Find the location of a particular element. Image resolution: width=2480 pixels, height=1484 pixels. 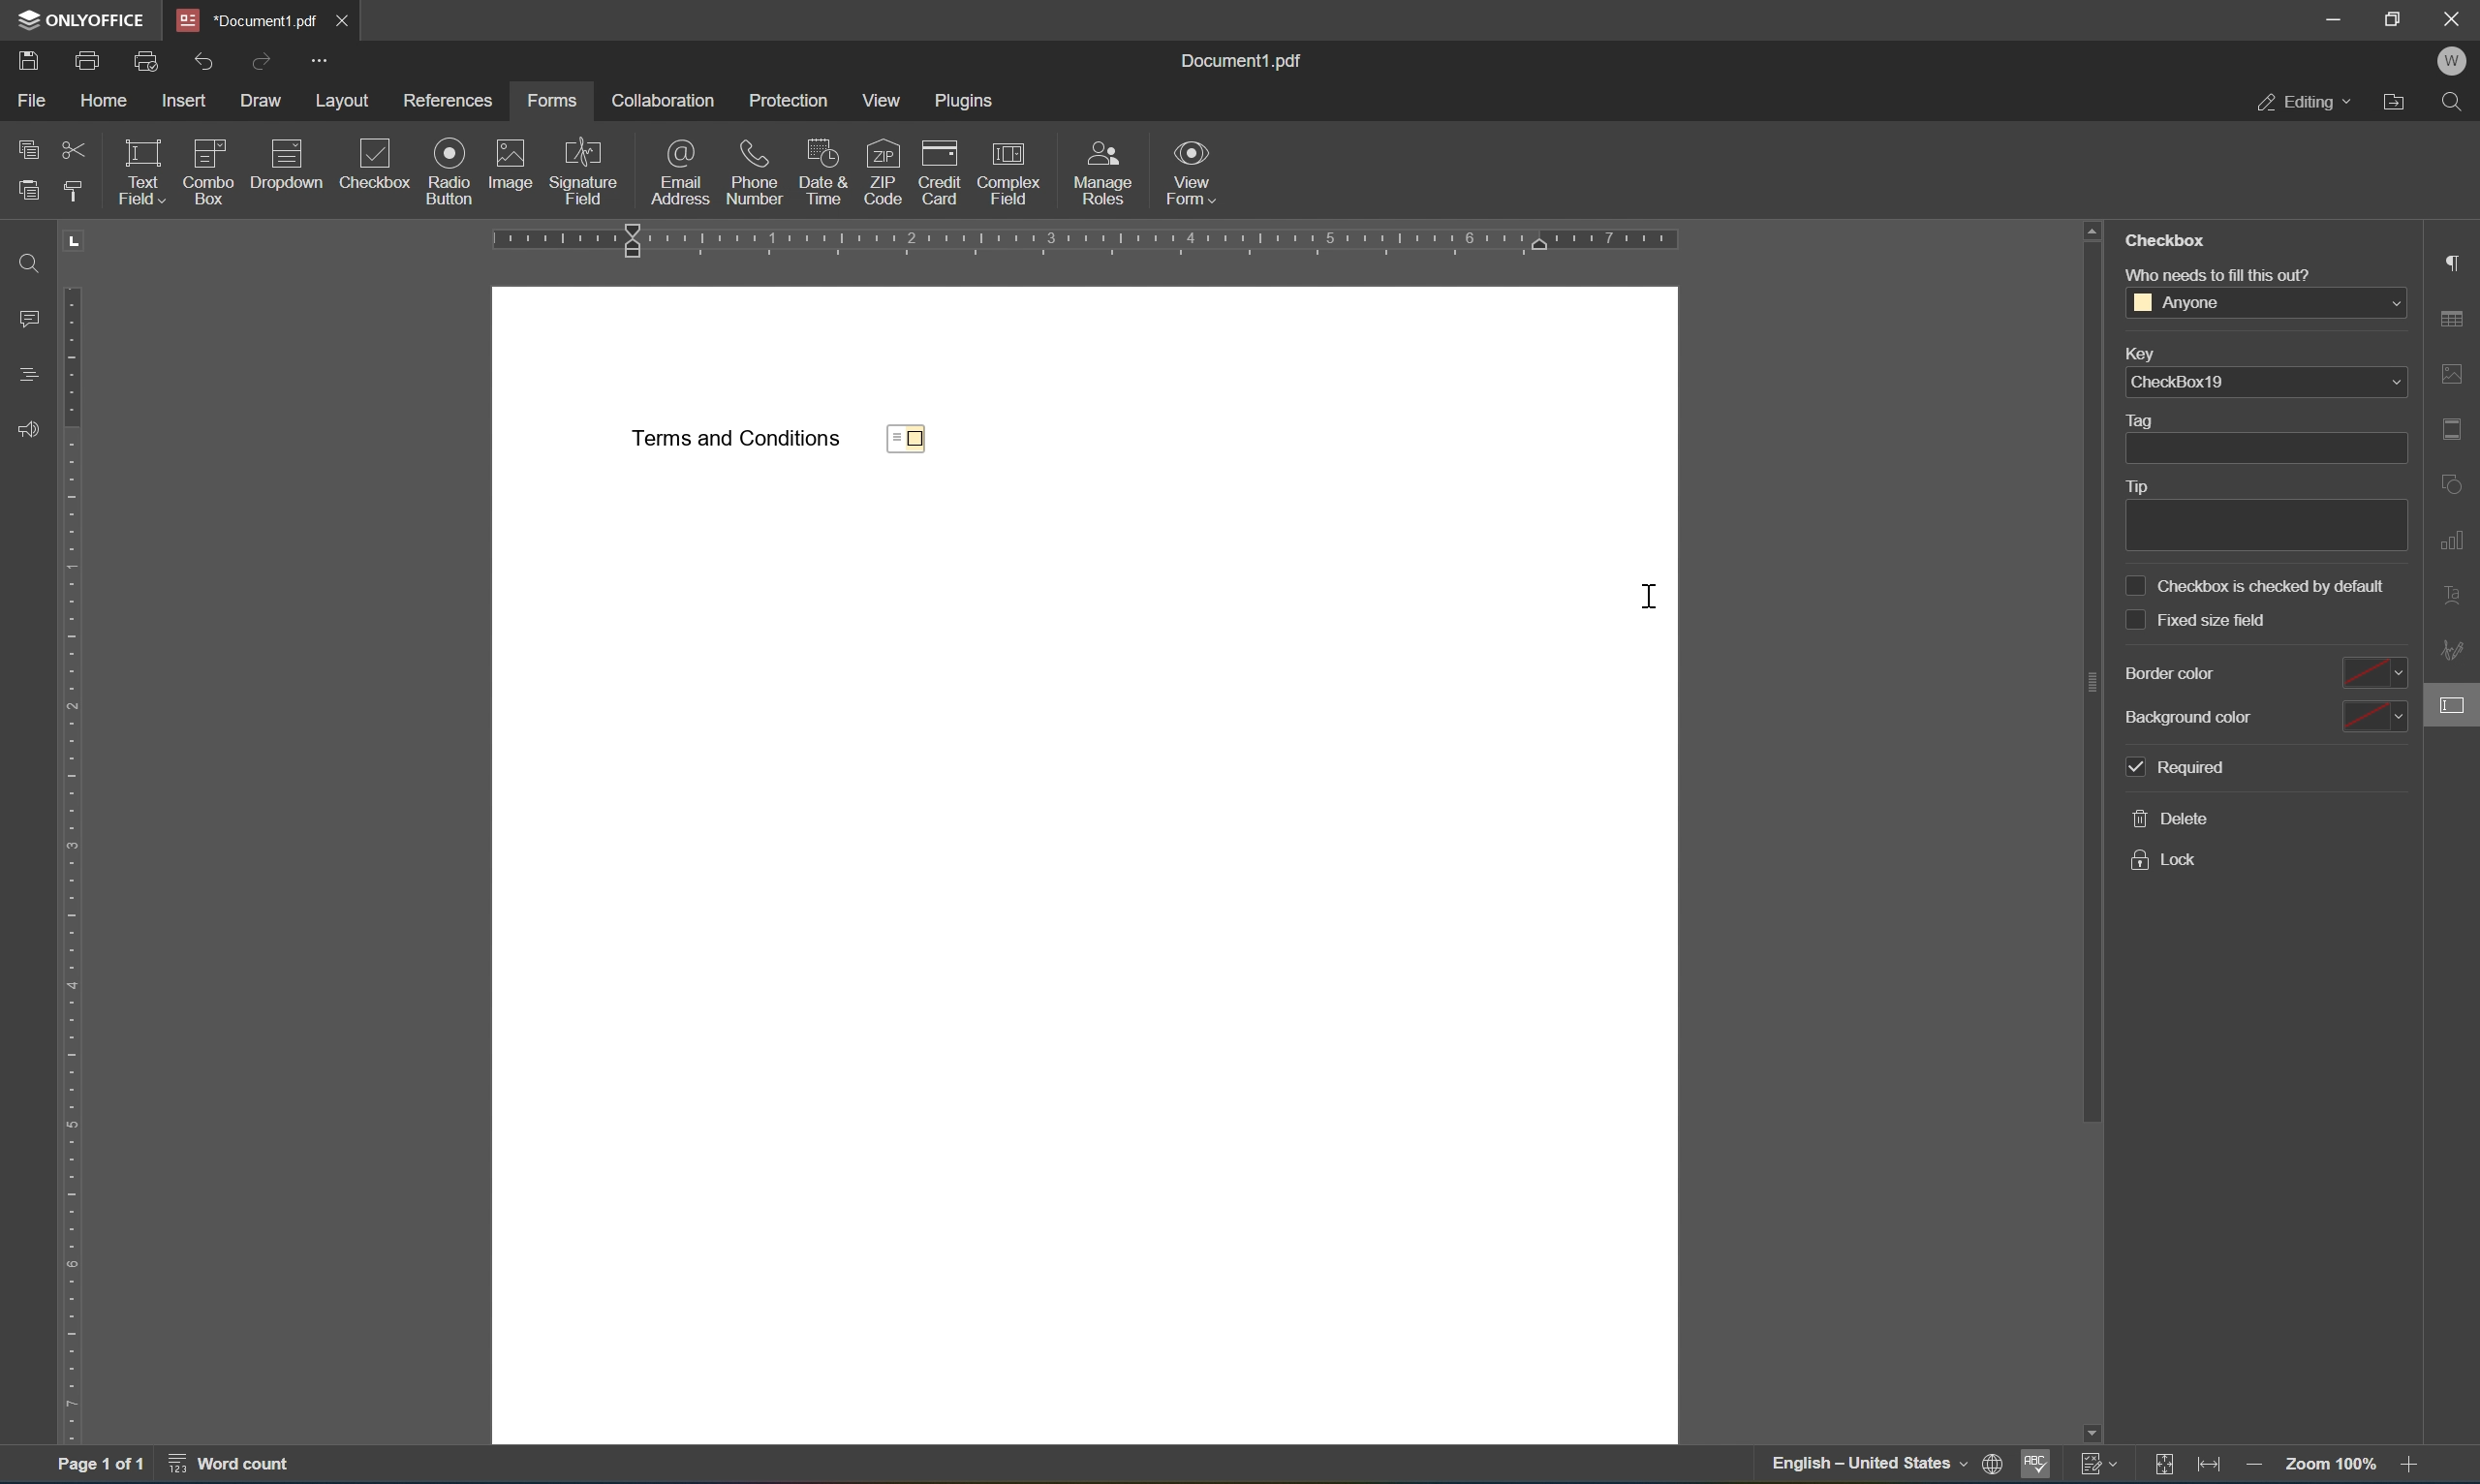

checkbox is located at coordinates (362, 164).